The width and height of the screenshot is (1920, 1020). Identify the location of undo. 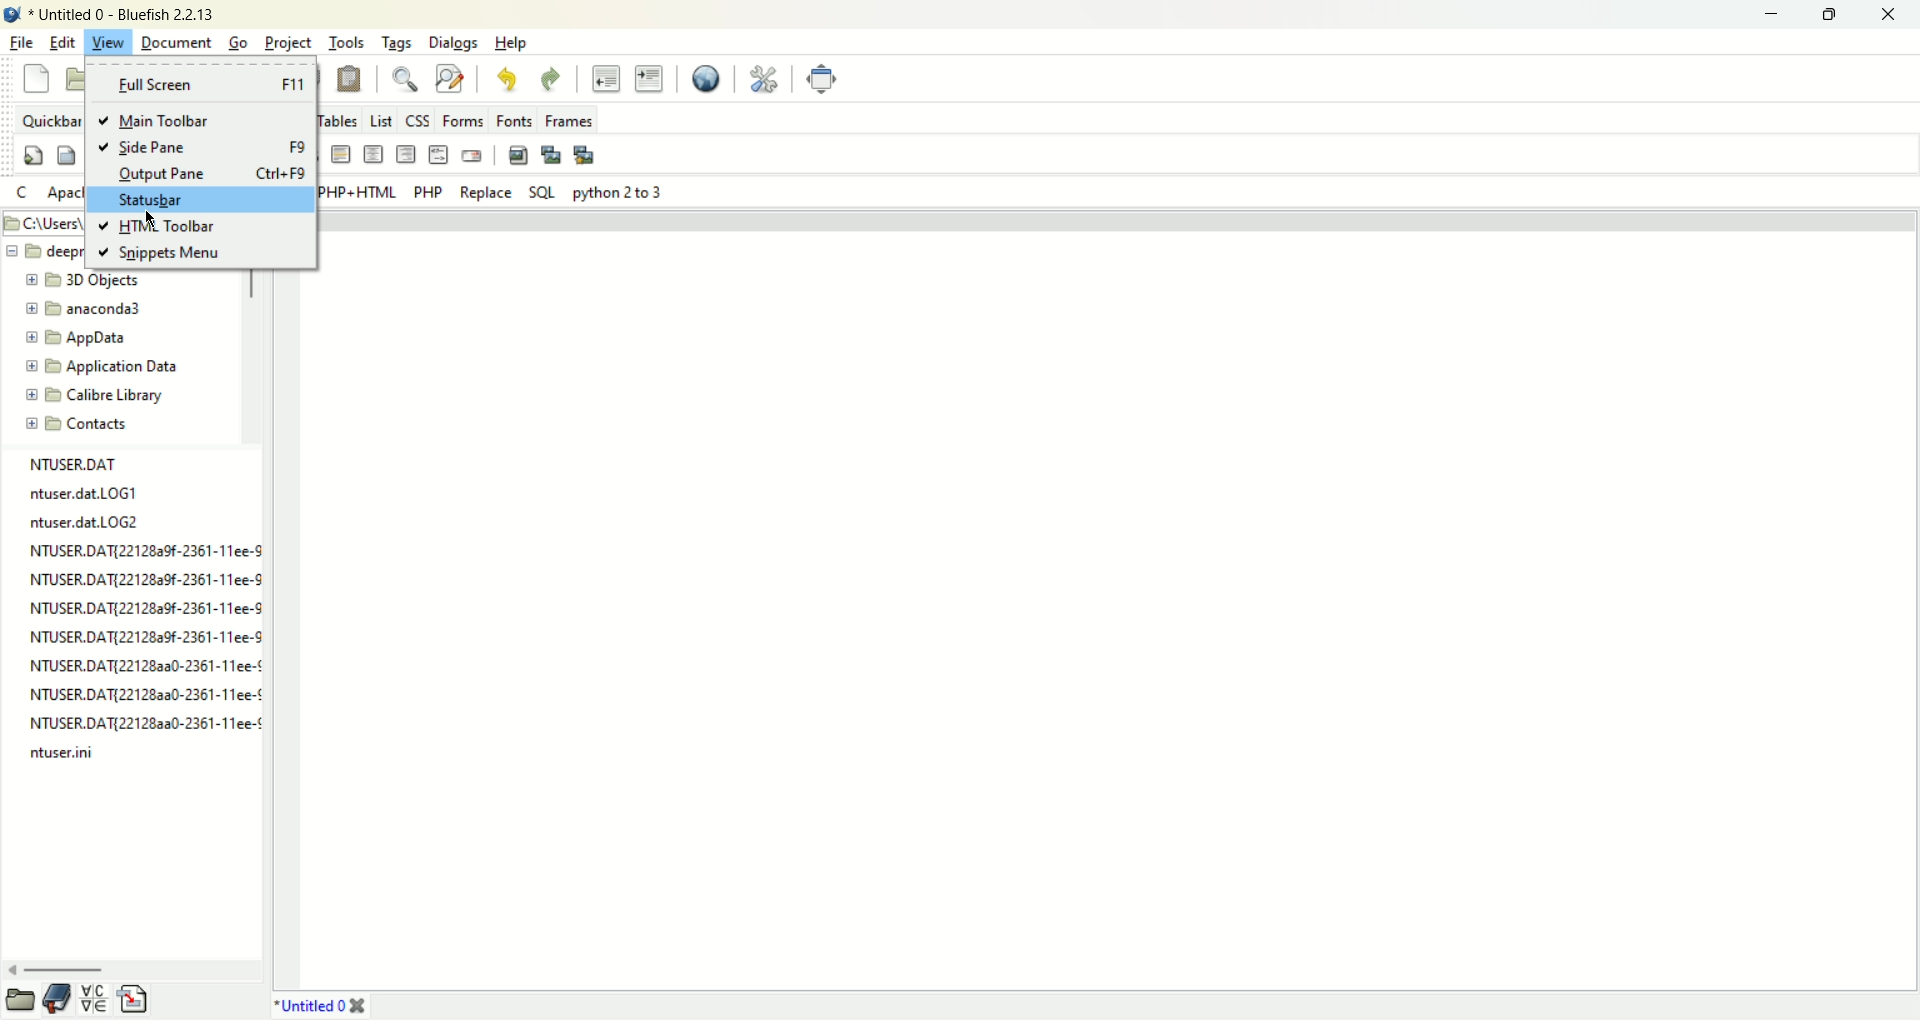
(509, 81).